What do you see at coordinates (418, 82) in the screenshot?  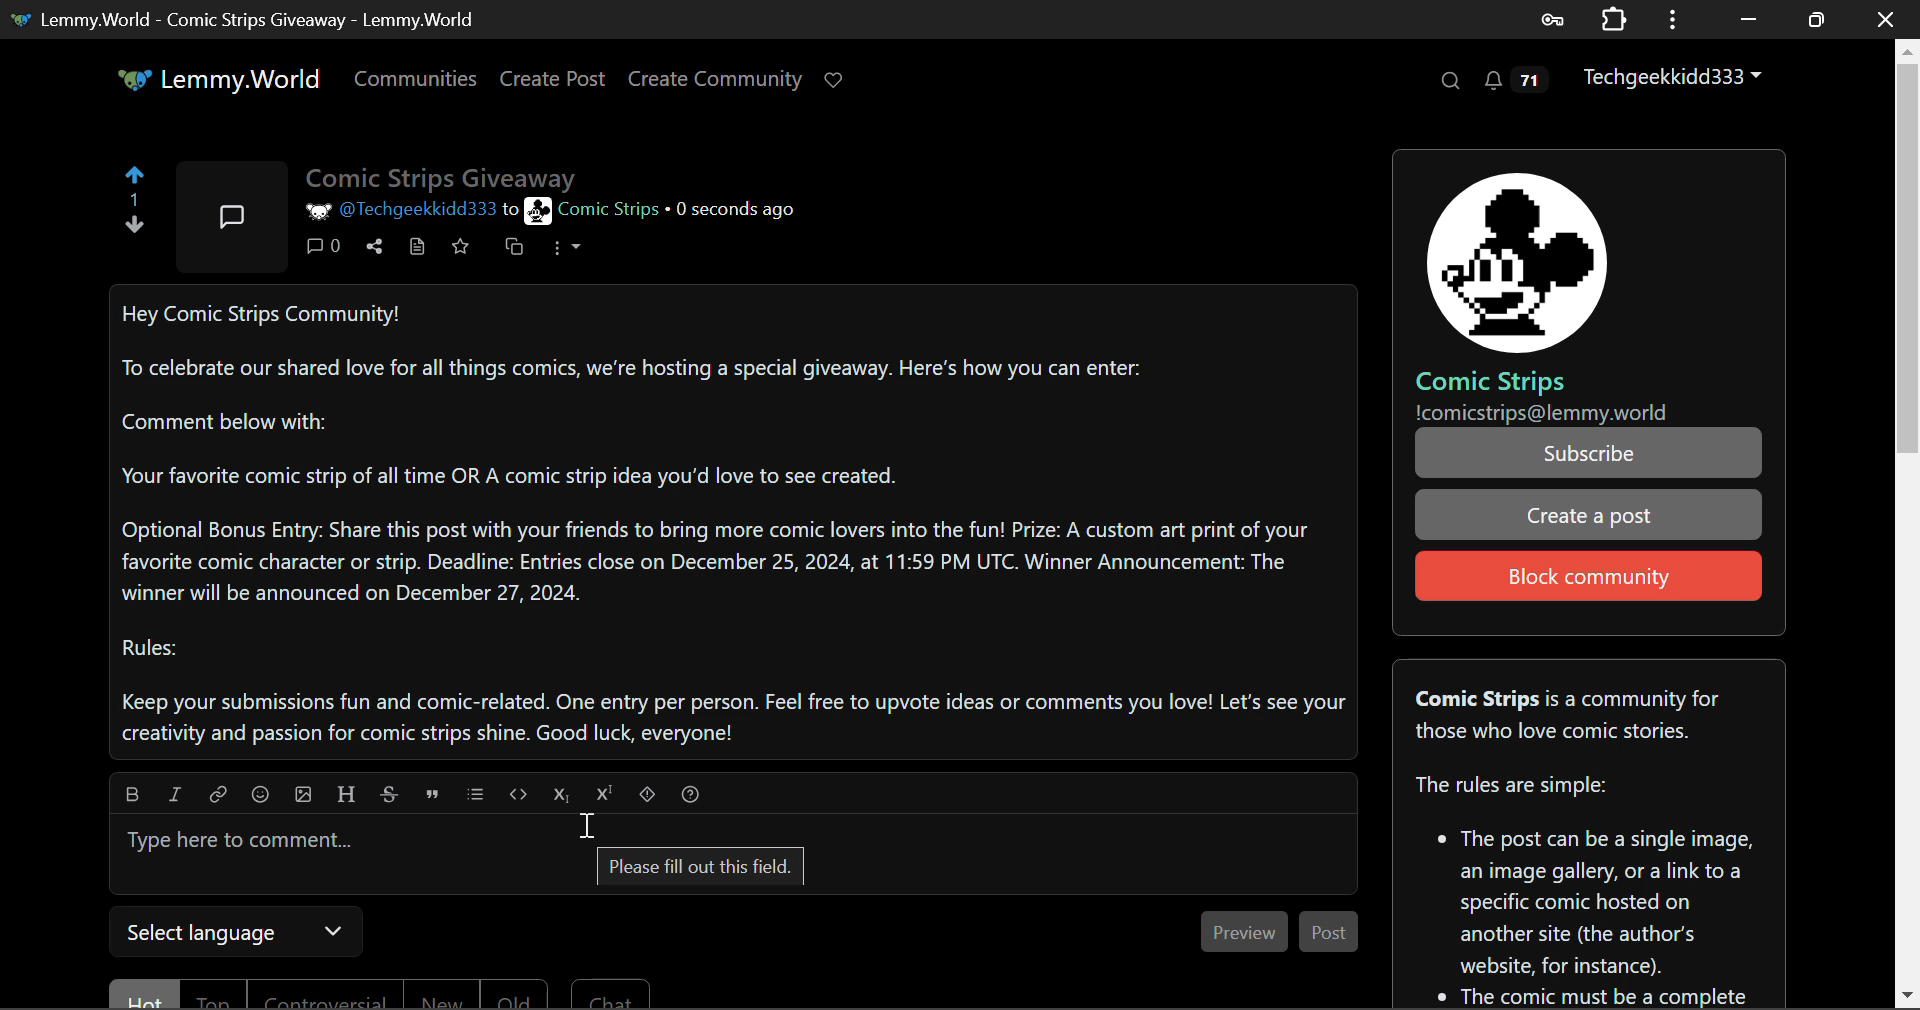 I see `Communities` at bounding box center [418, 82].